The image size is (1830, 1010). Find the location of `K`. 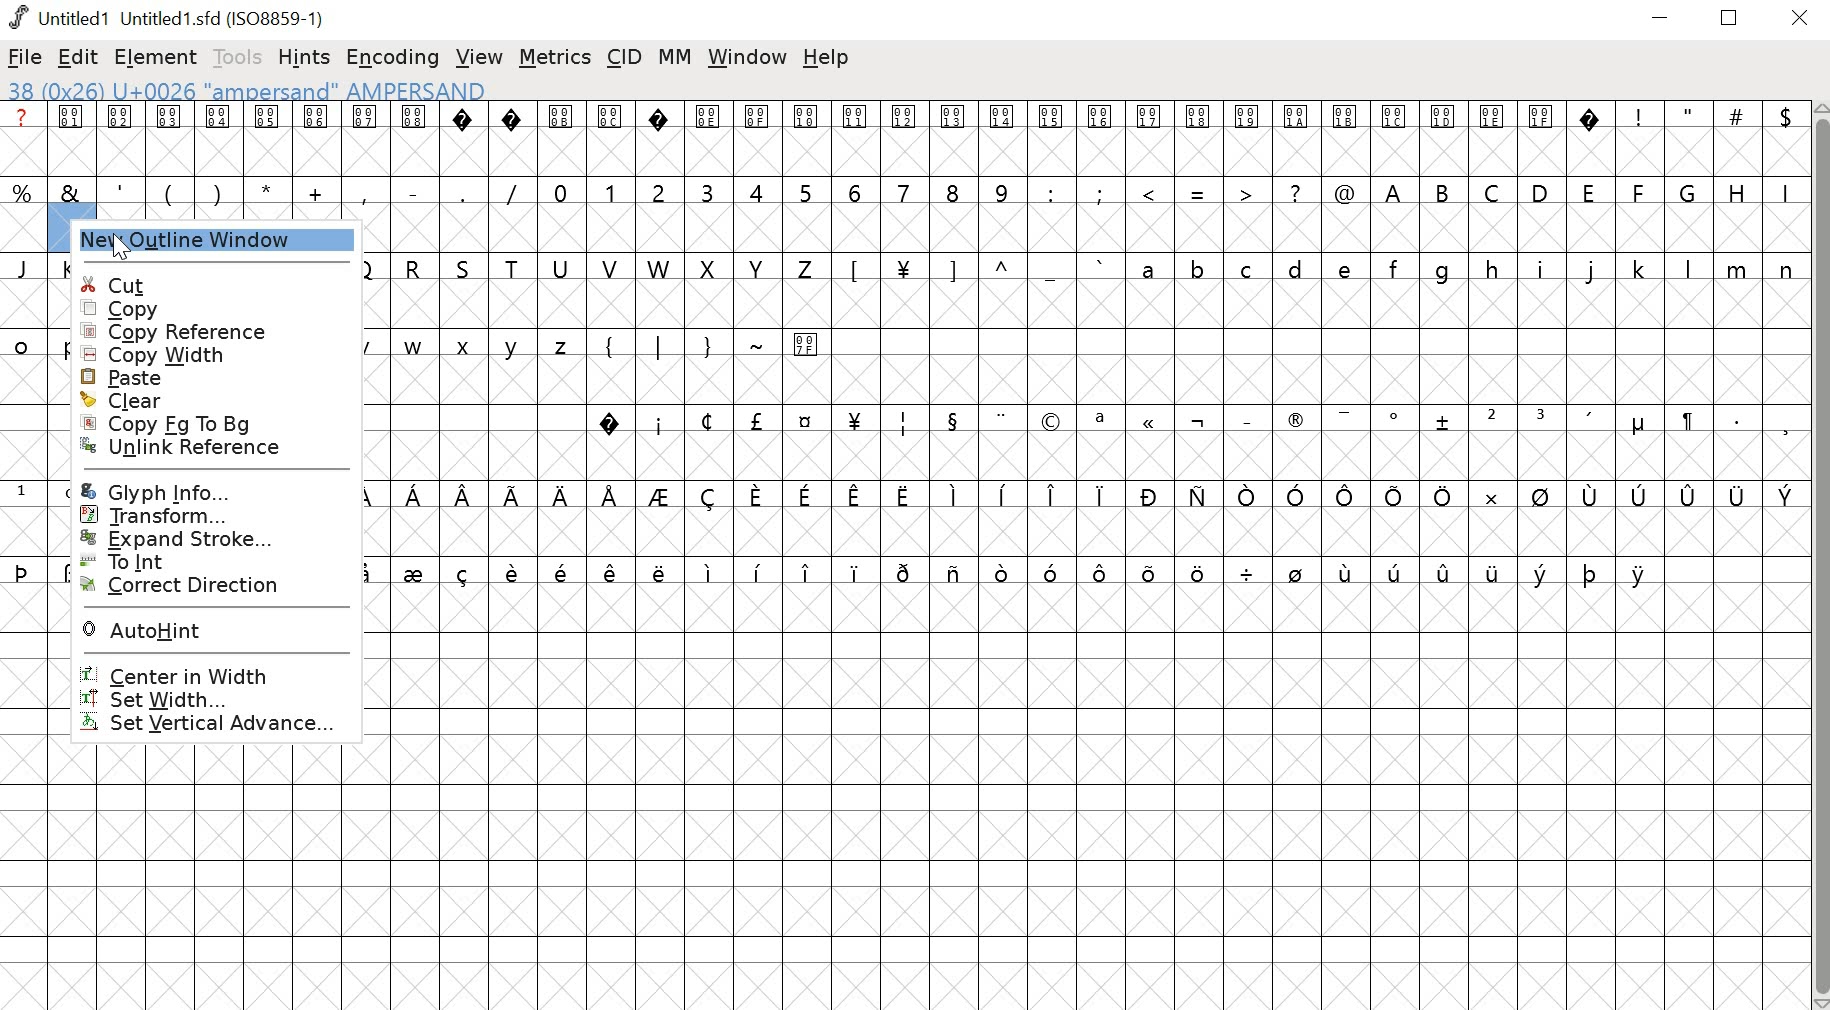

K is located at coordinates (62, 268).